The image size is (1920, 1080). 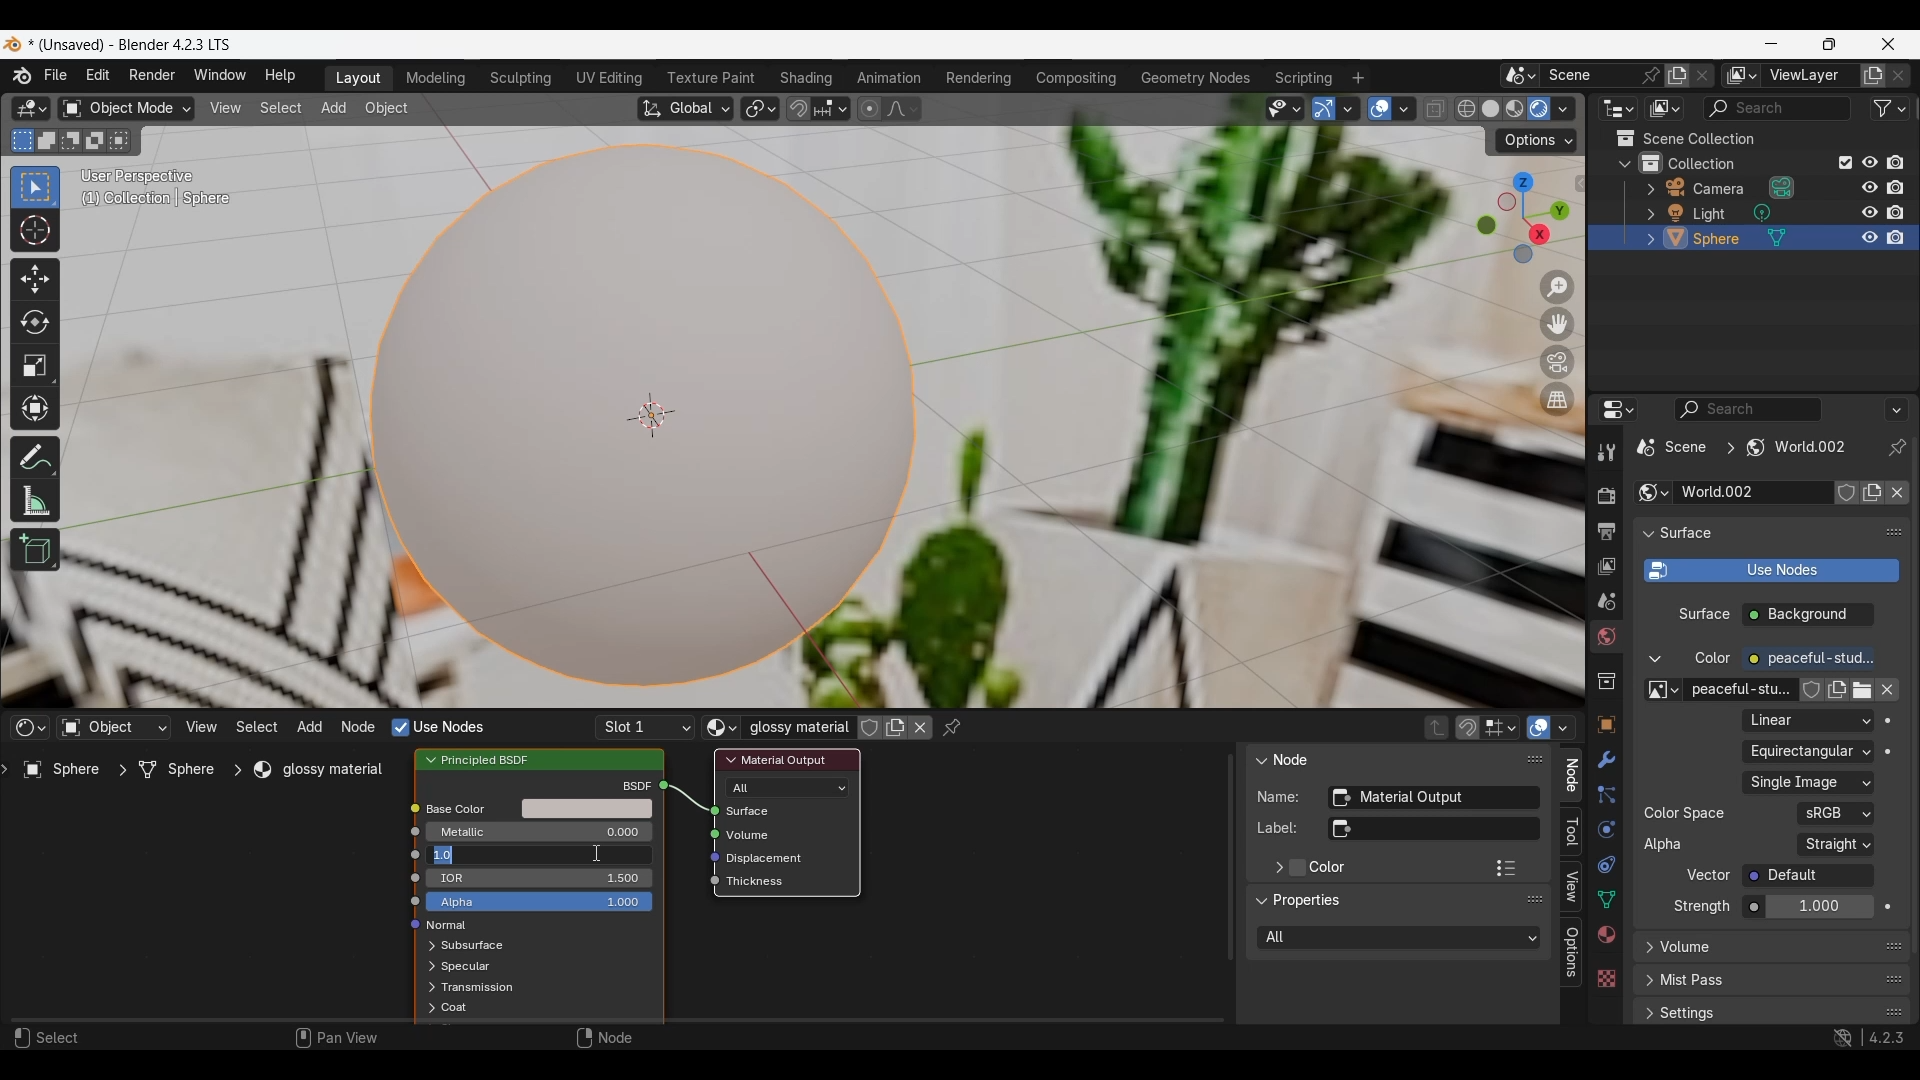 What do you see at coordinates (587, 809) in the screenshot?
I see `Base color options` at bounding box center [587, 809].